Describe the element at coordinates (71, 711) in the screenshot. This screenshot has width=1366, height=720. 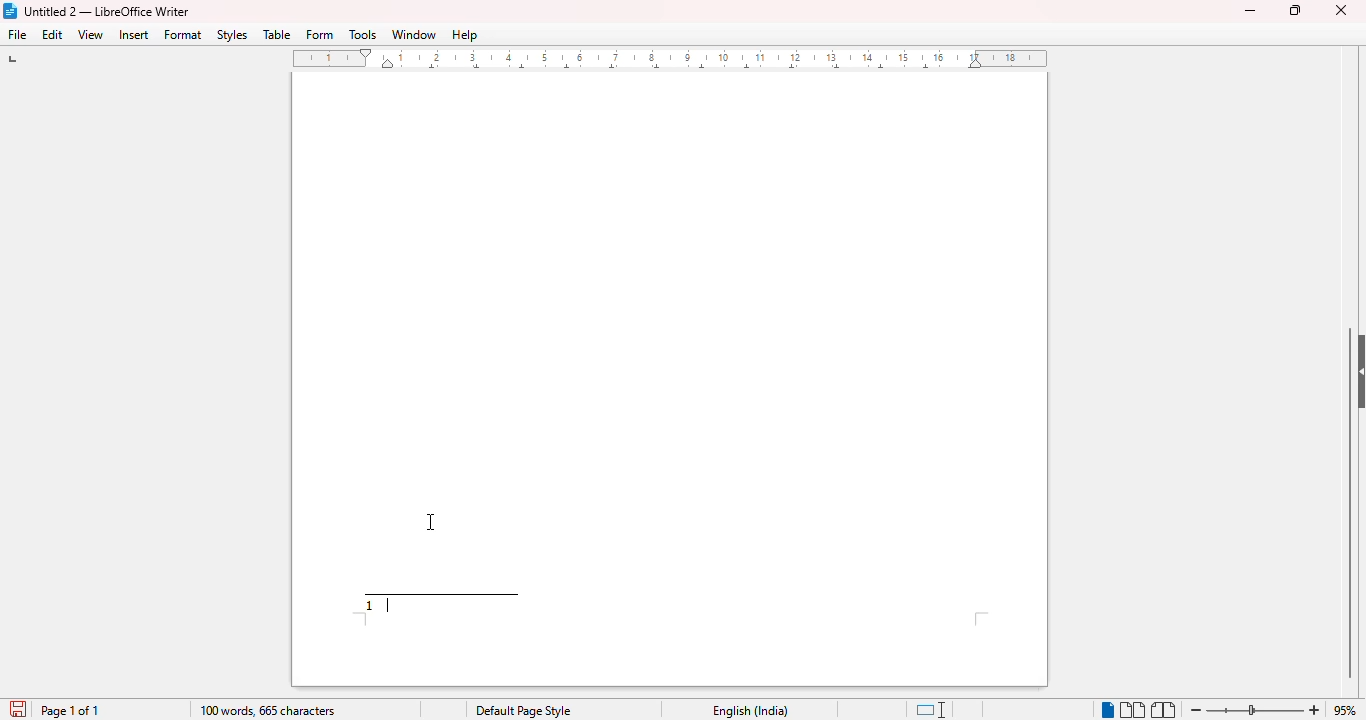
I see `page 1 of 1` at that location.